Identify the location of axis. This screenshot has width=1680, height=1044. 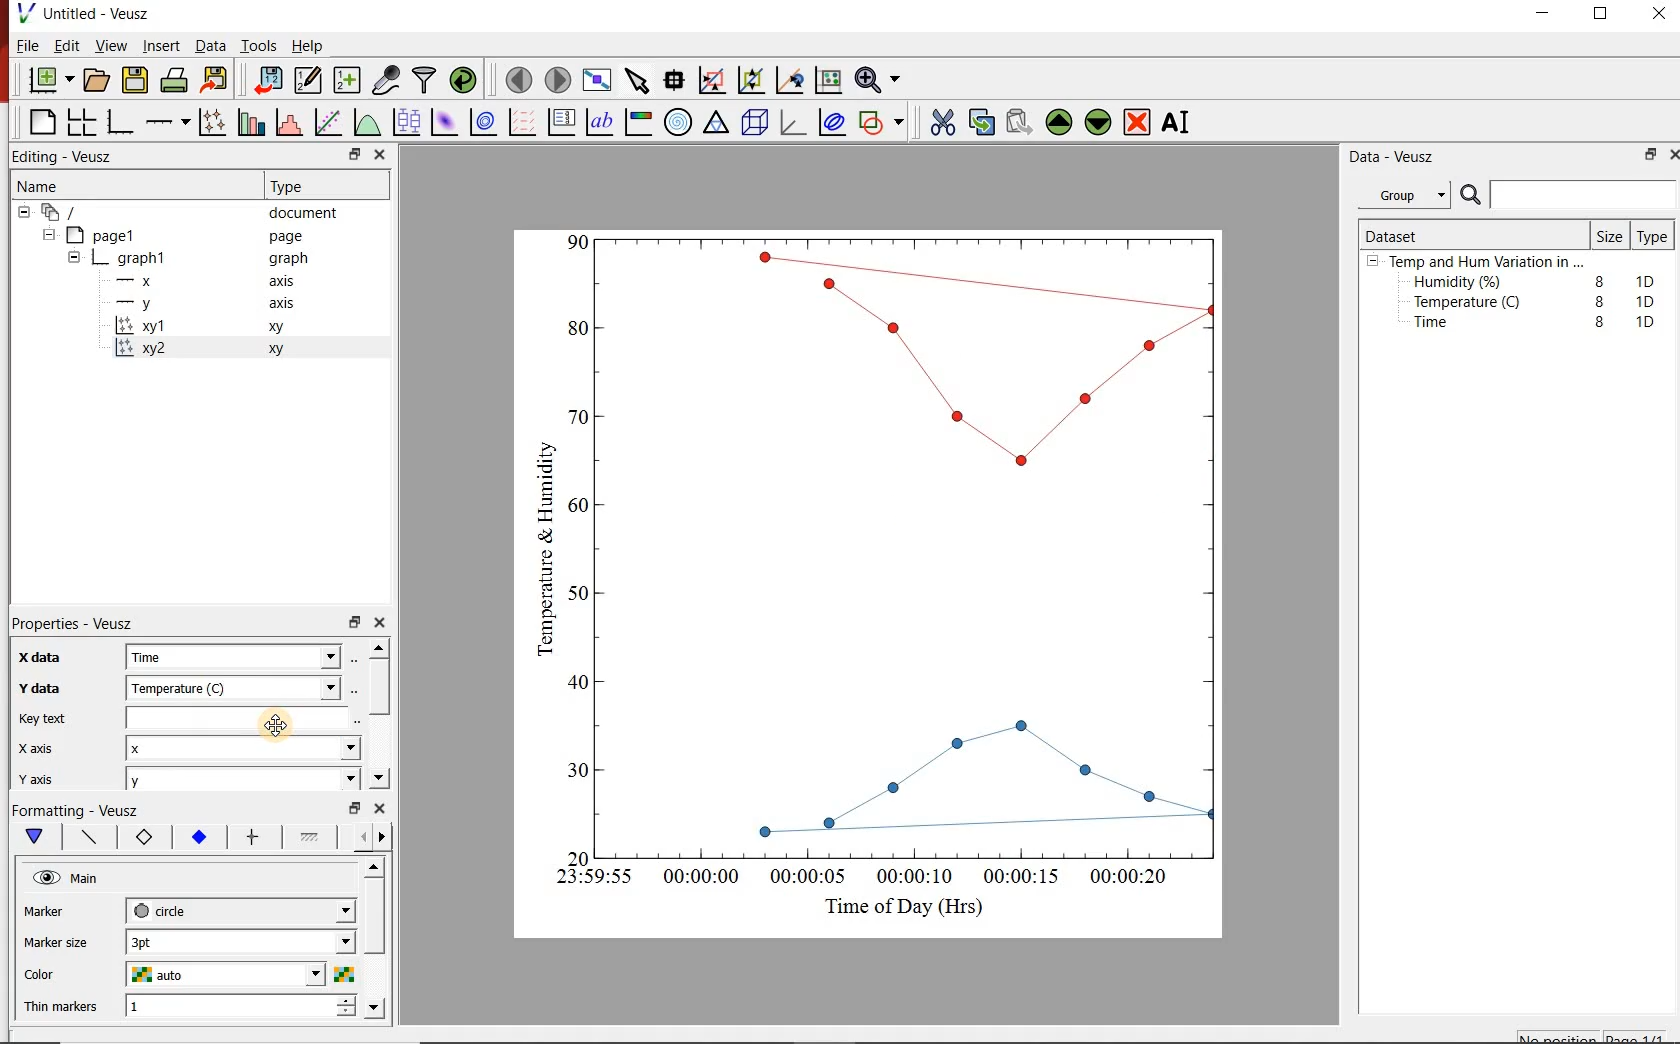
(286, 306).